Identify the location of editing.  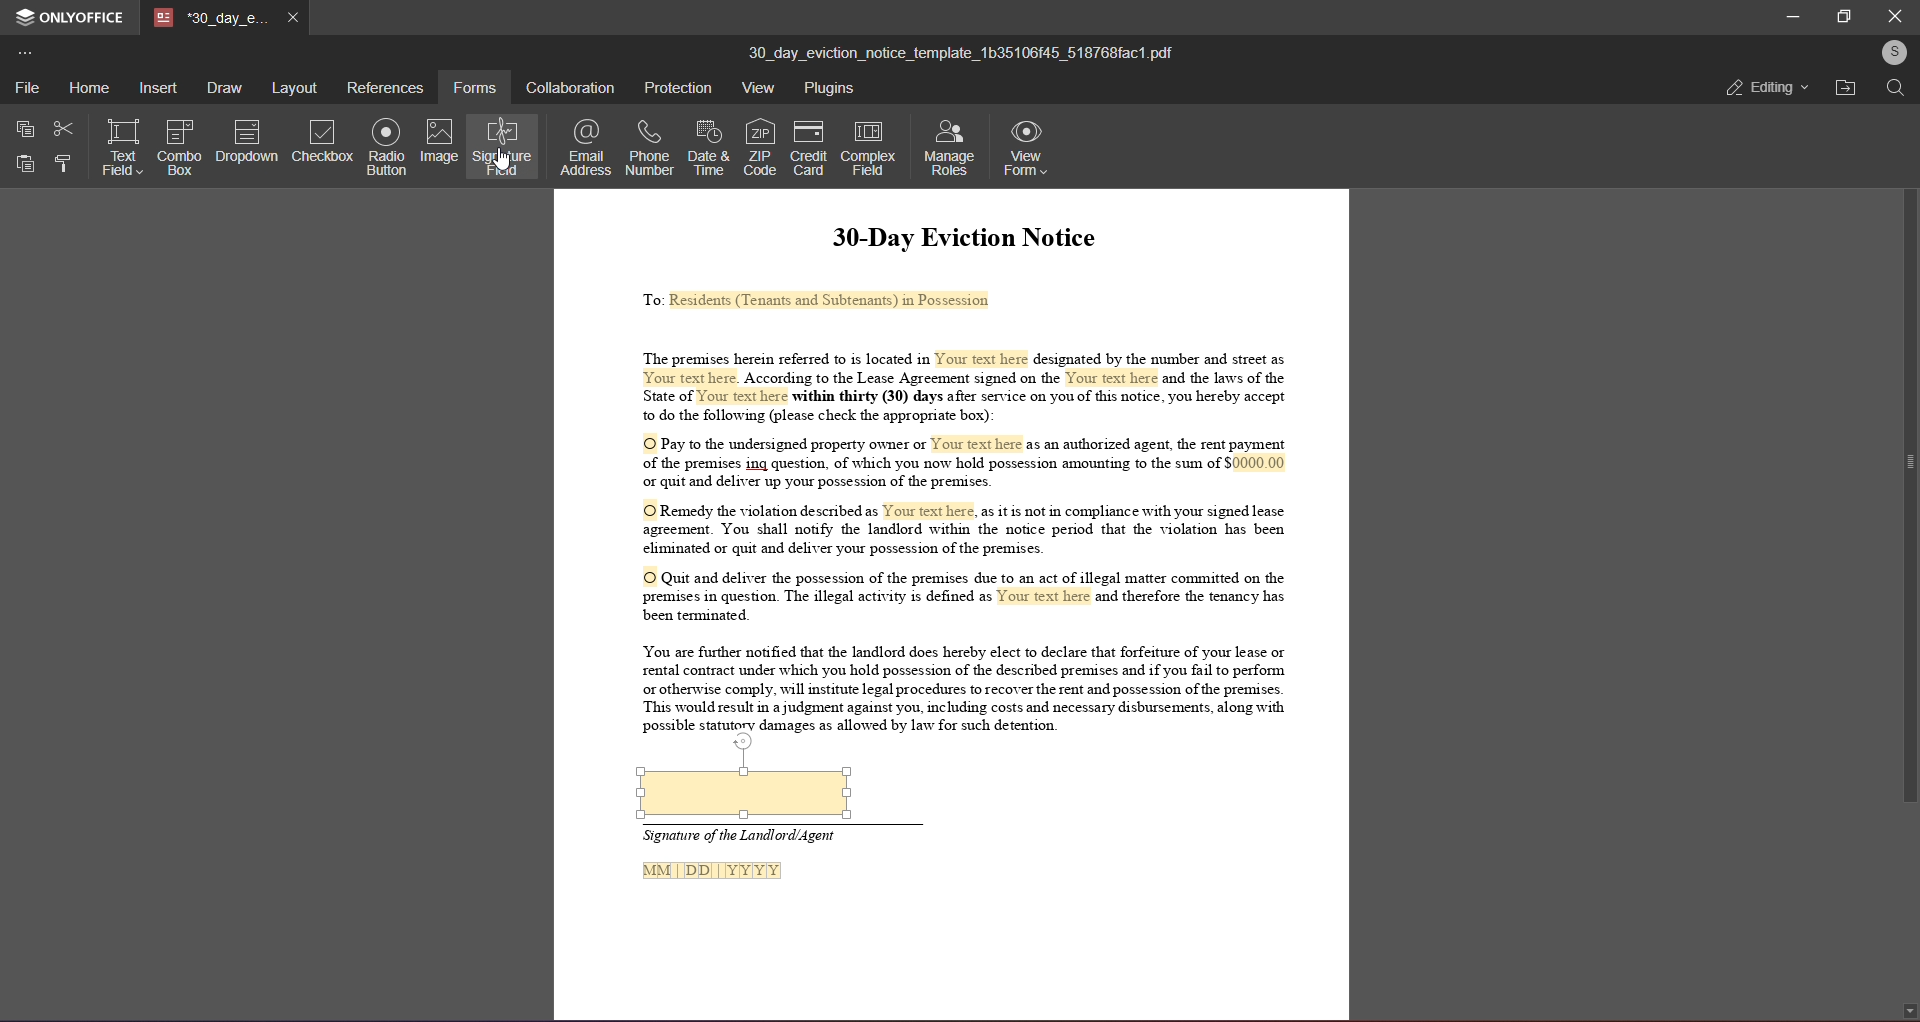
(1765, 89).